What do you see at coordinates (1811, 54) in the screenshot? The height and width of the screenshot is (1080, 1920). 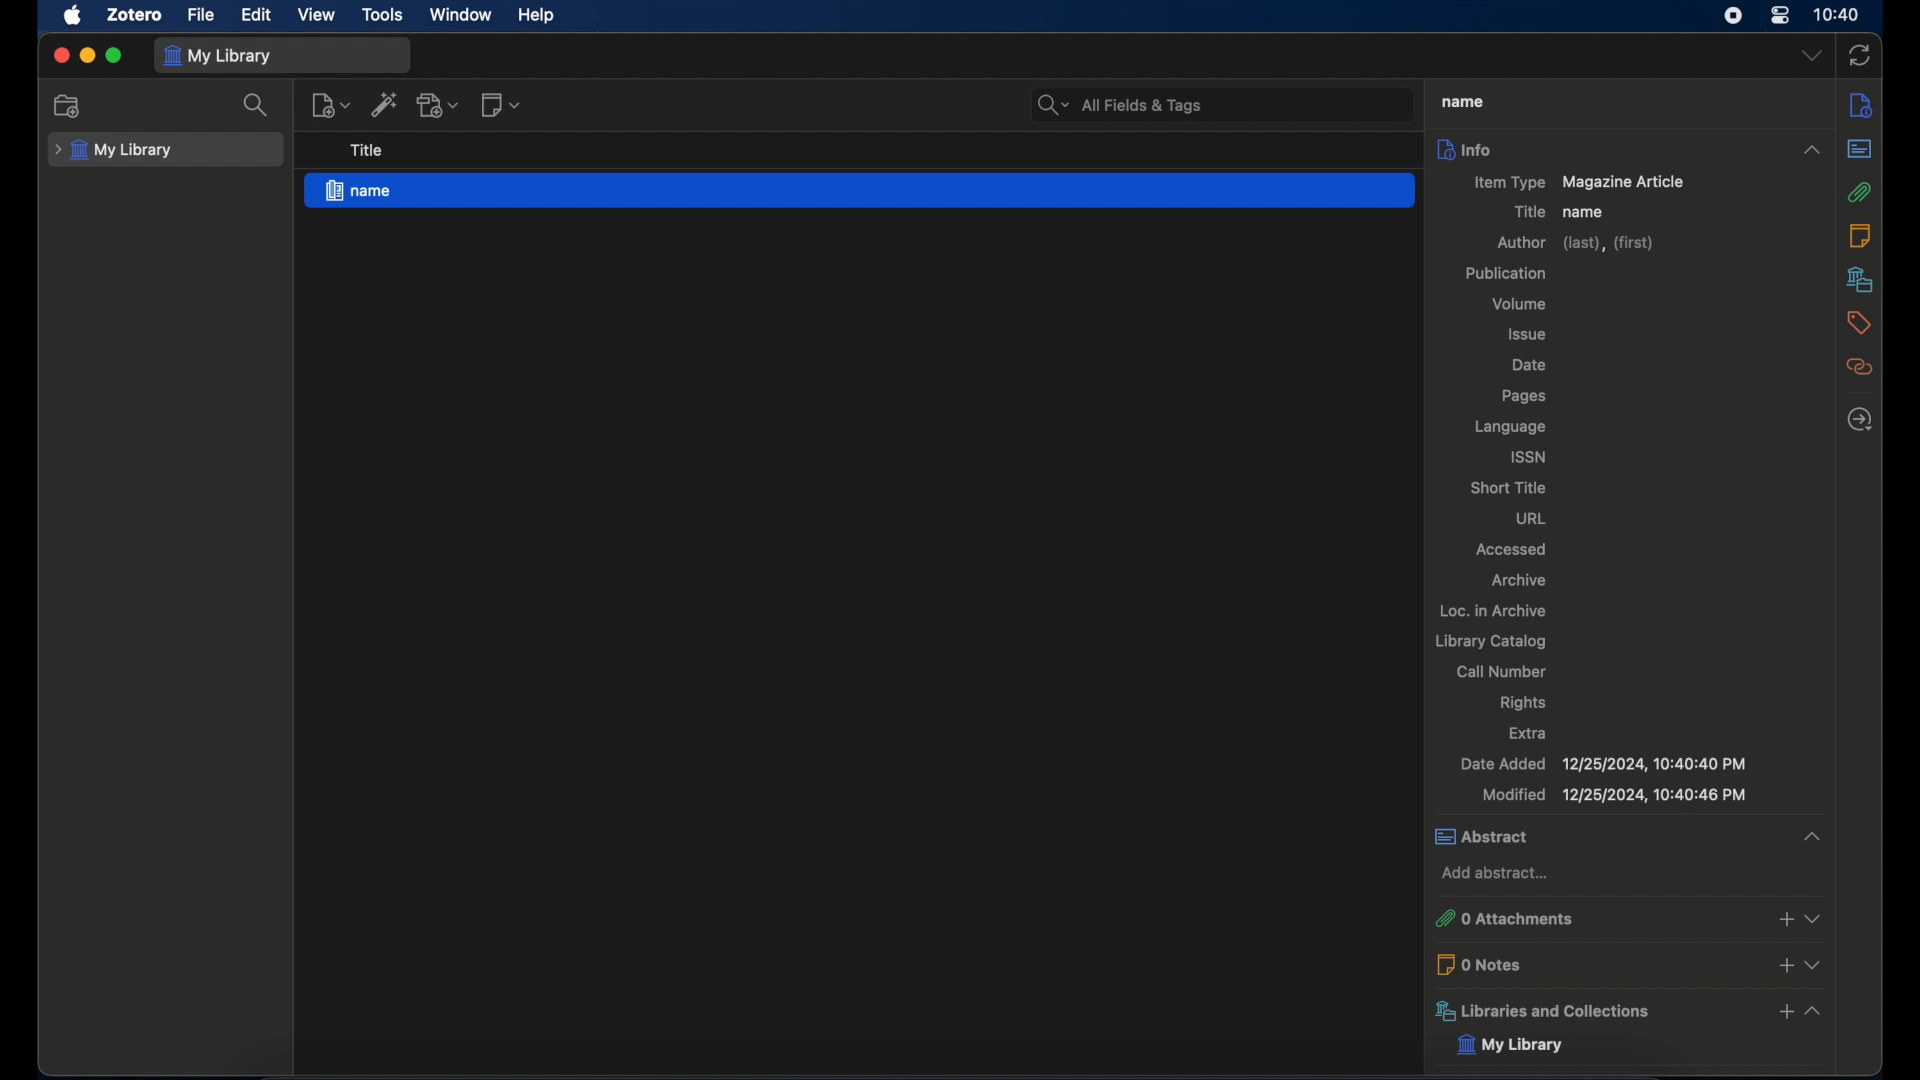 I see `dropdown` at bounding box center [1811, 54].